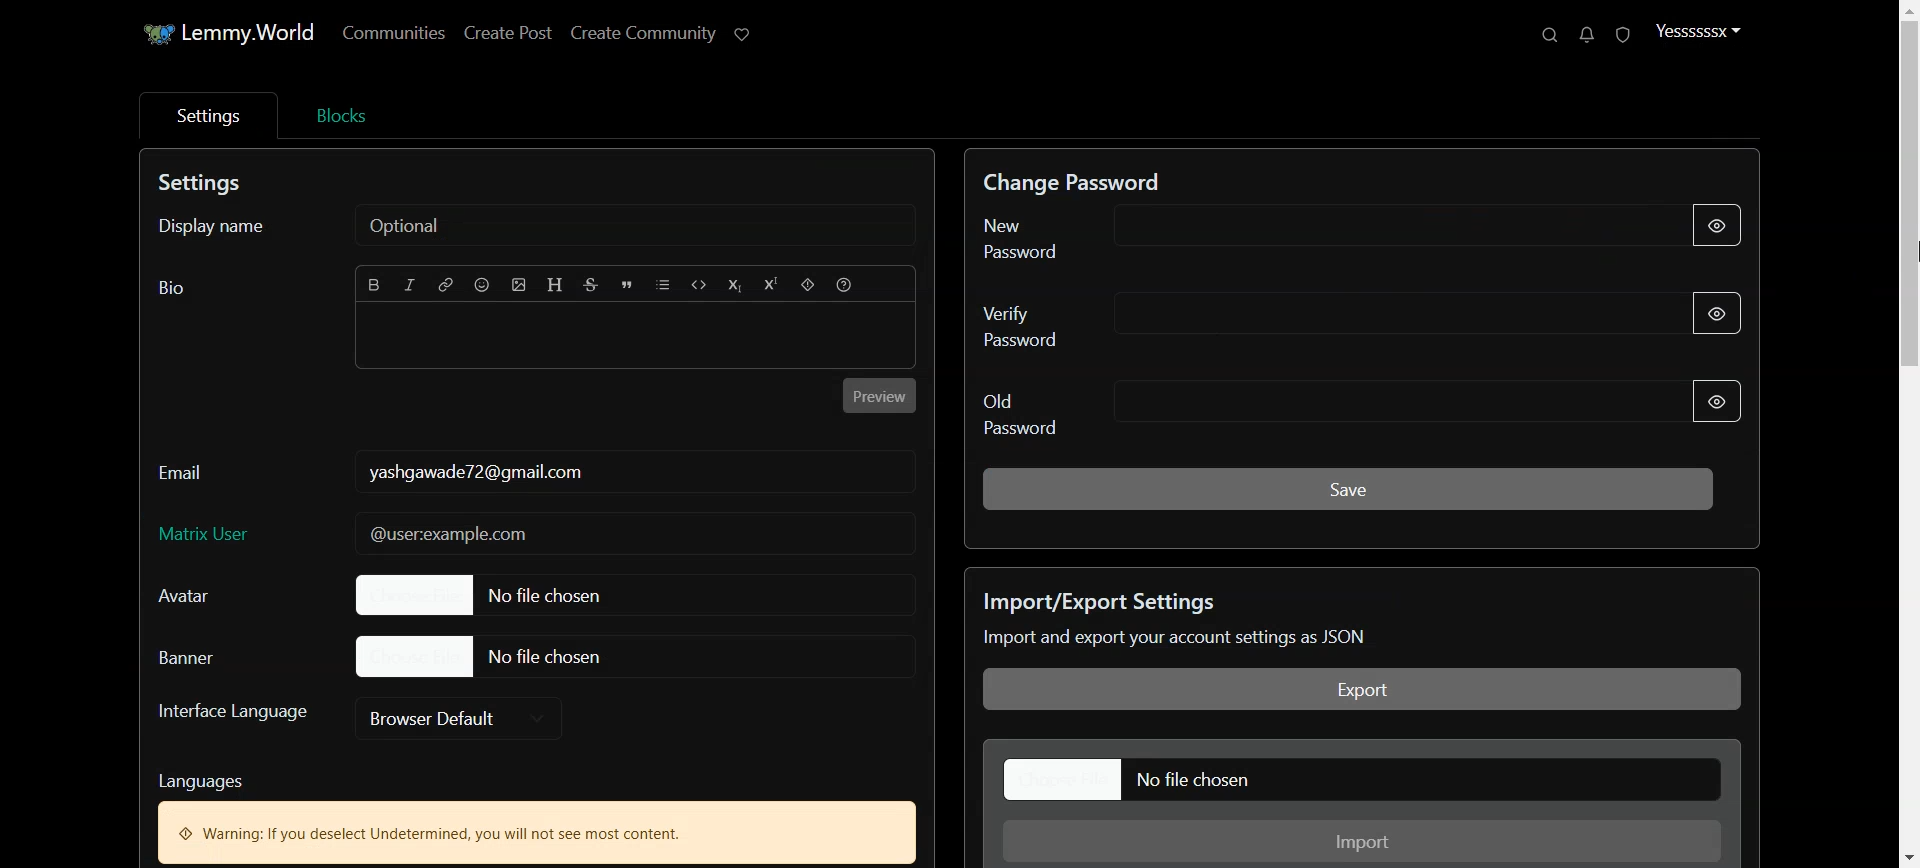 The height and width of the screenshot is (868, 1920). I want to click on New Password, so click(1361, 231).